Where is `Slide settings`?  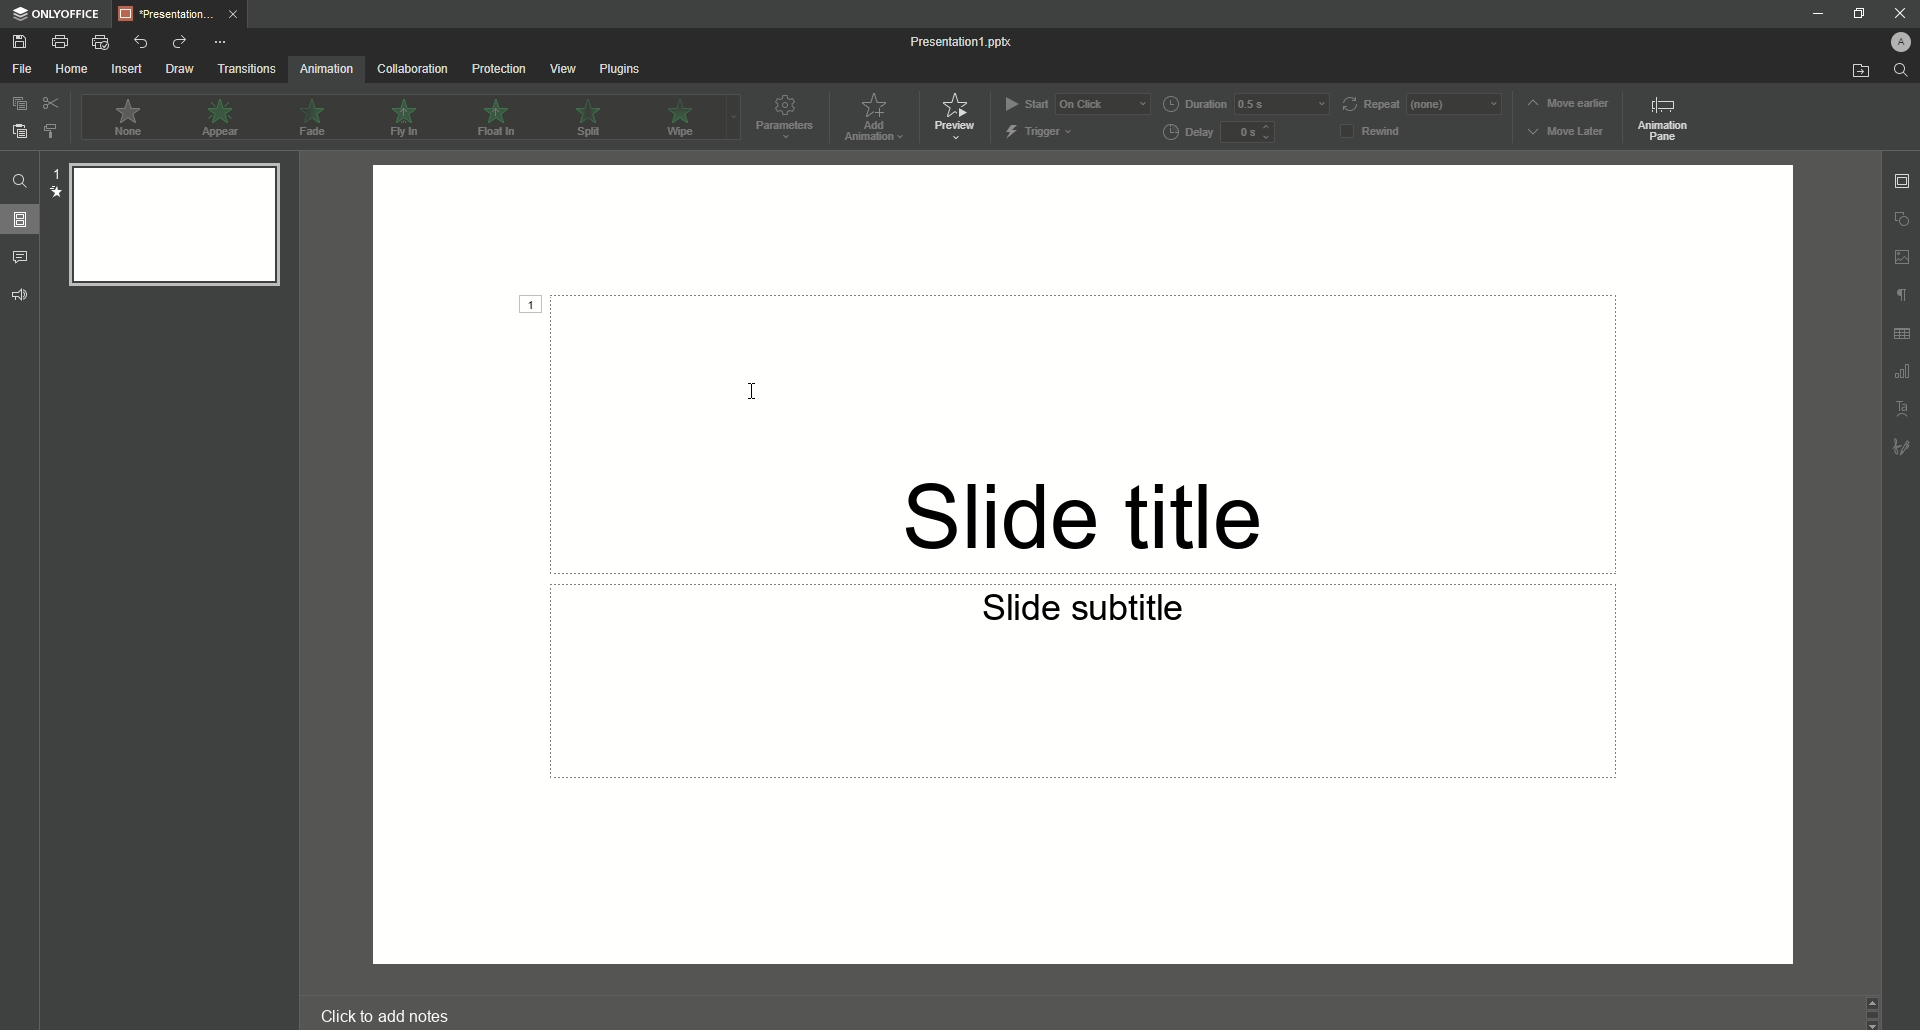
Slide settings is located at coordinates (1901, 180).